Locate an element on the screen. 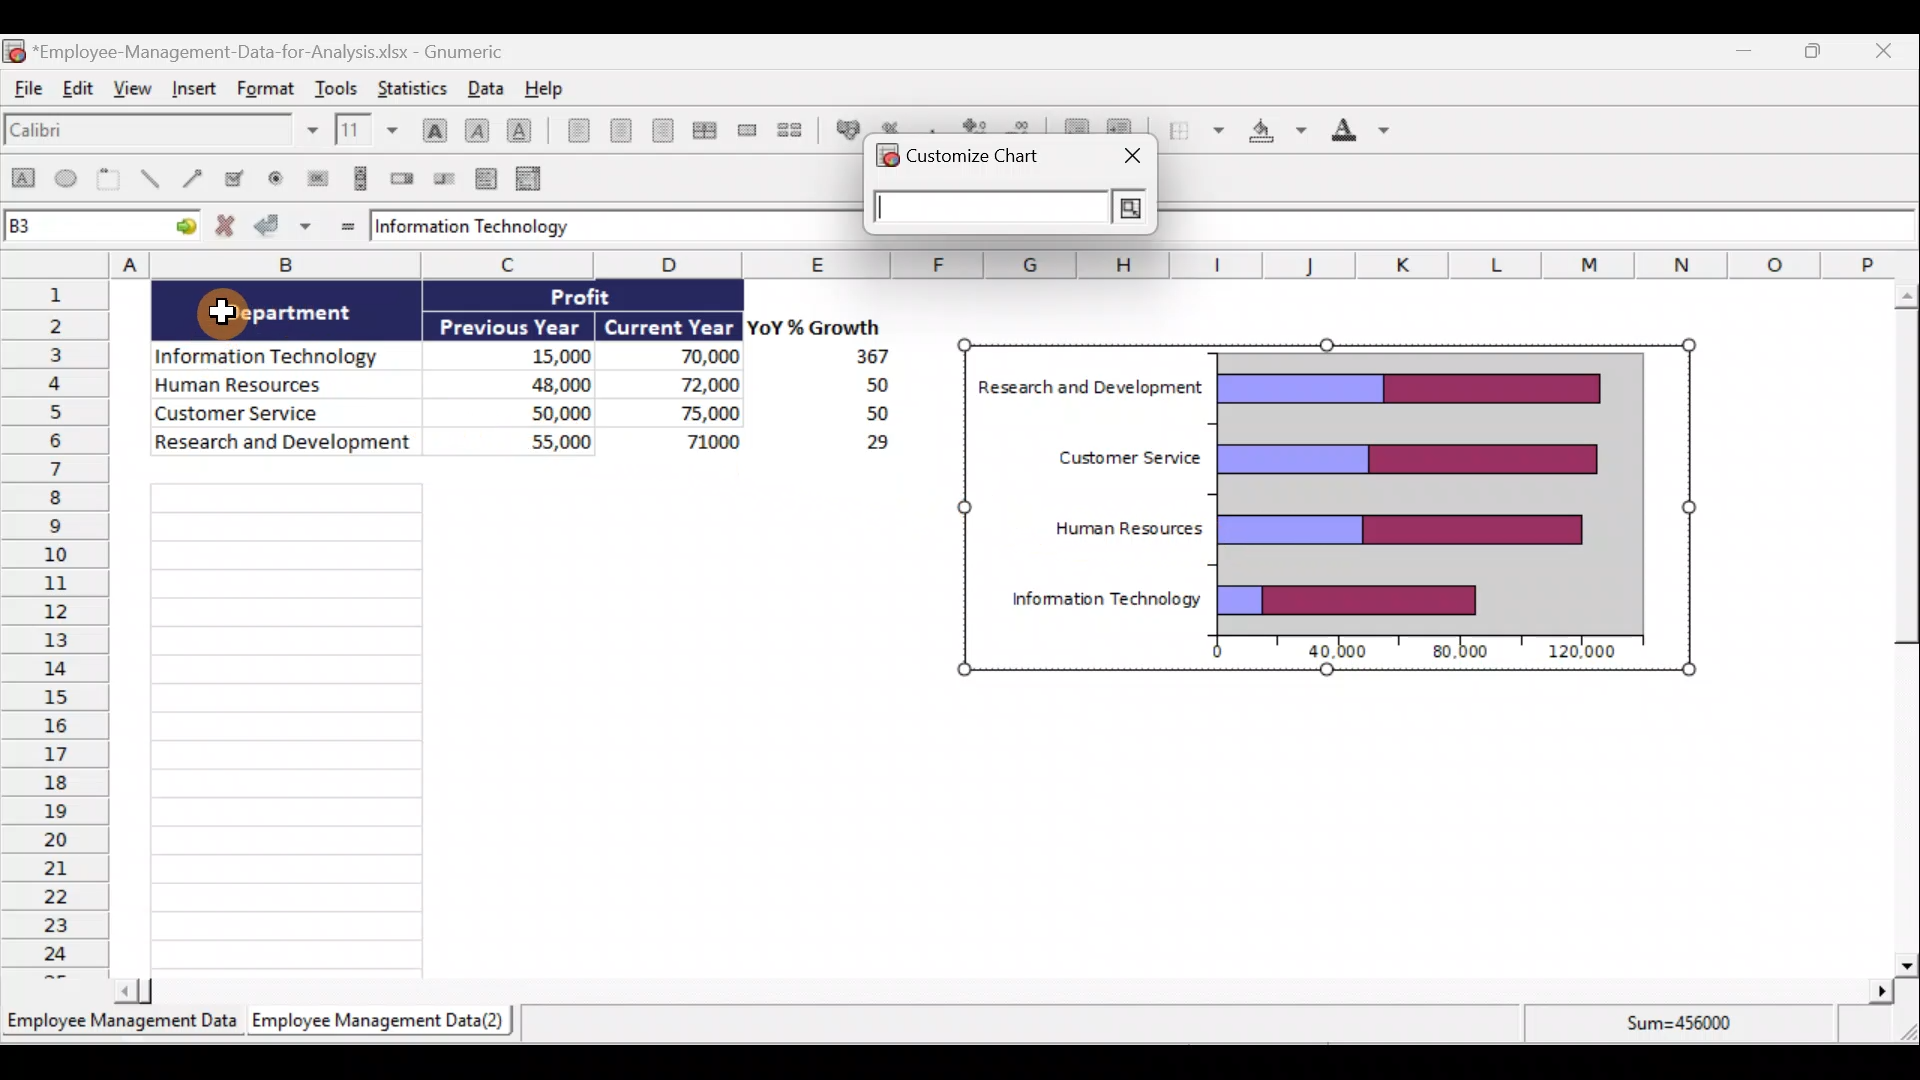  Data is located at coordinates (484, 87).